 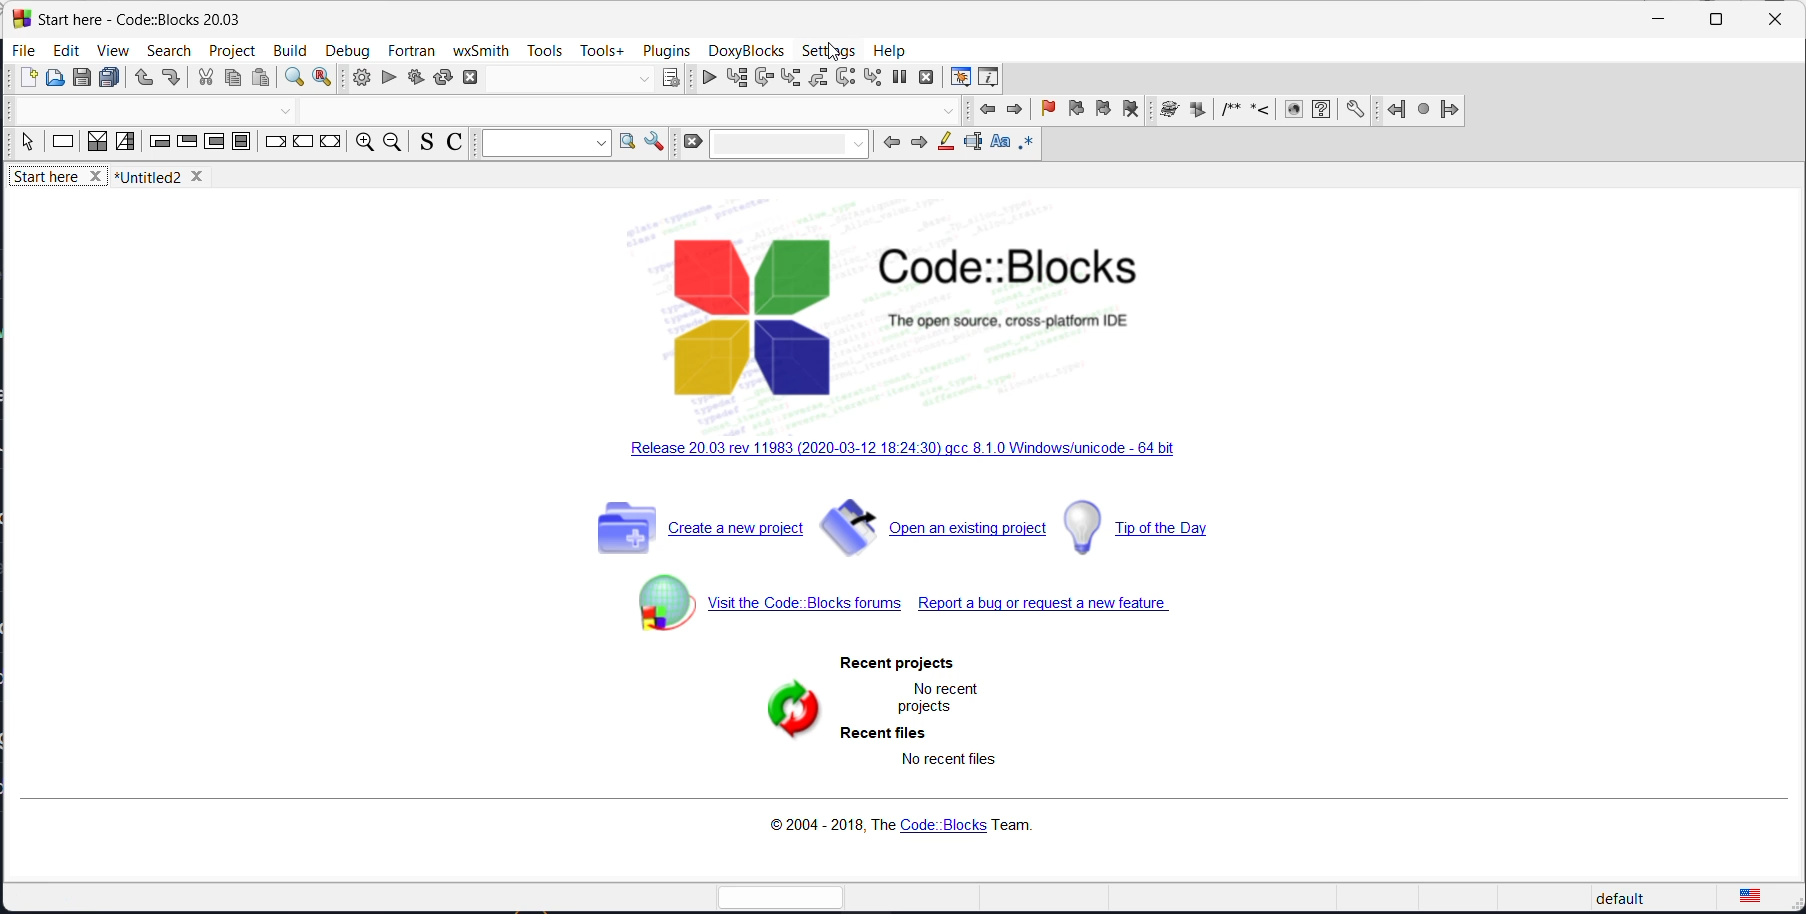 I want to click on help, so click(x=890, y=48).